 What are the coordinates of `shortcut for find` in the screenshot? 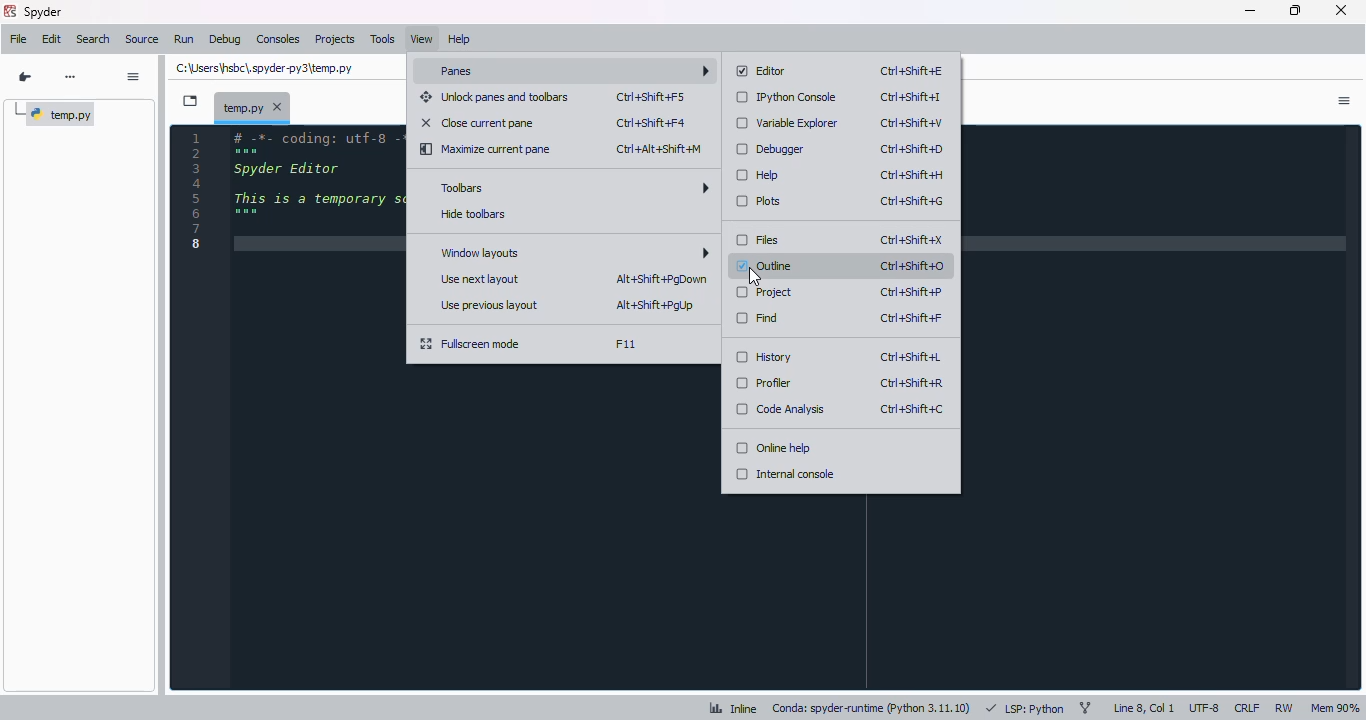 It's located at (910, 318).